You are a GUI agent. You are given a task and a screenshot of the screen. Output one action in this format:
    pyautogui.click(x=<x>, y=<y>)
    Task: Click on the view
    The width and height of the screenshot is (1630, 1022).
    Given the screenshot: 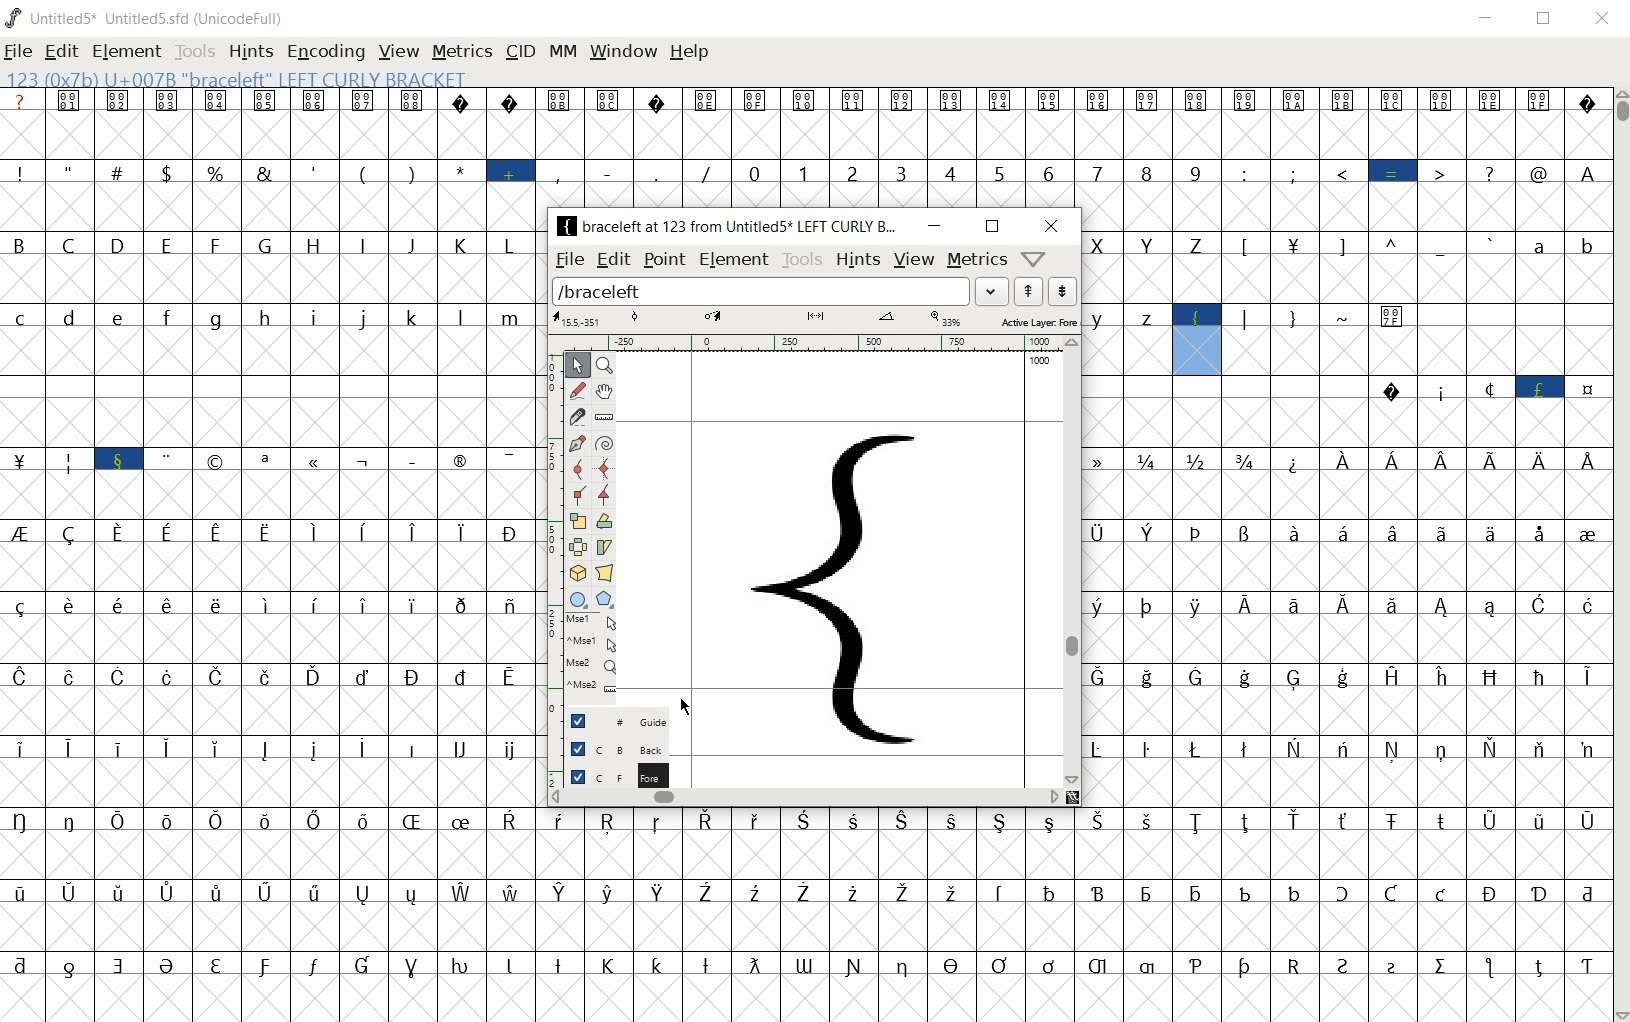 What is the action you would take?
    pyautogui.click(x=913, y=261)
    